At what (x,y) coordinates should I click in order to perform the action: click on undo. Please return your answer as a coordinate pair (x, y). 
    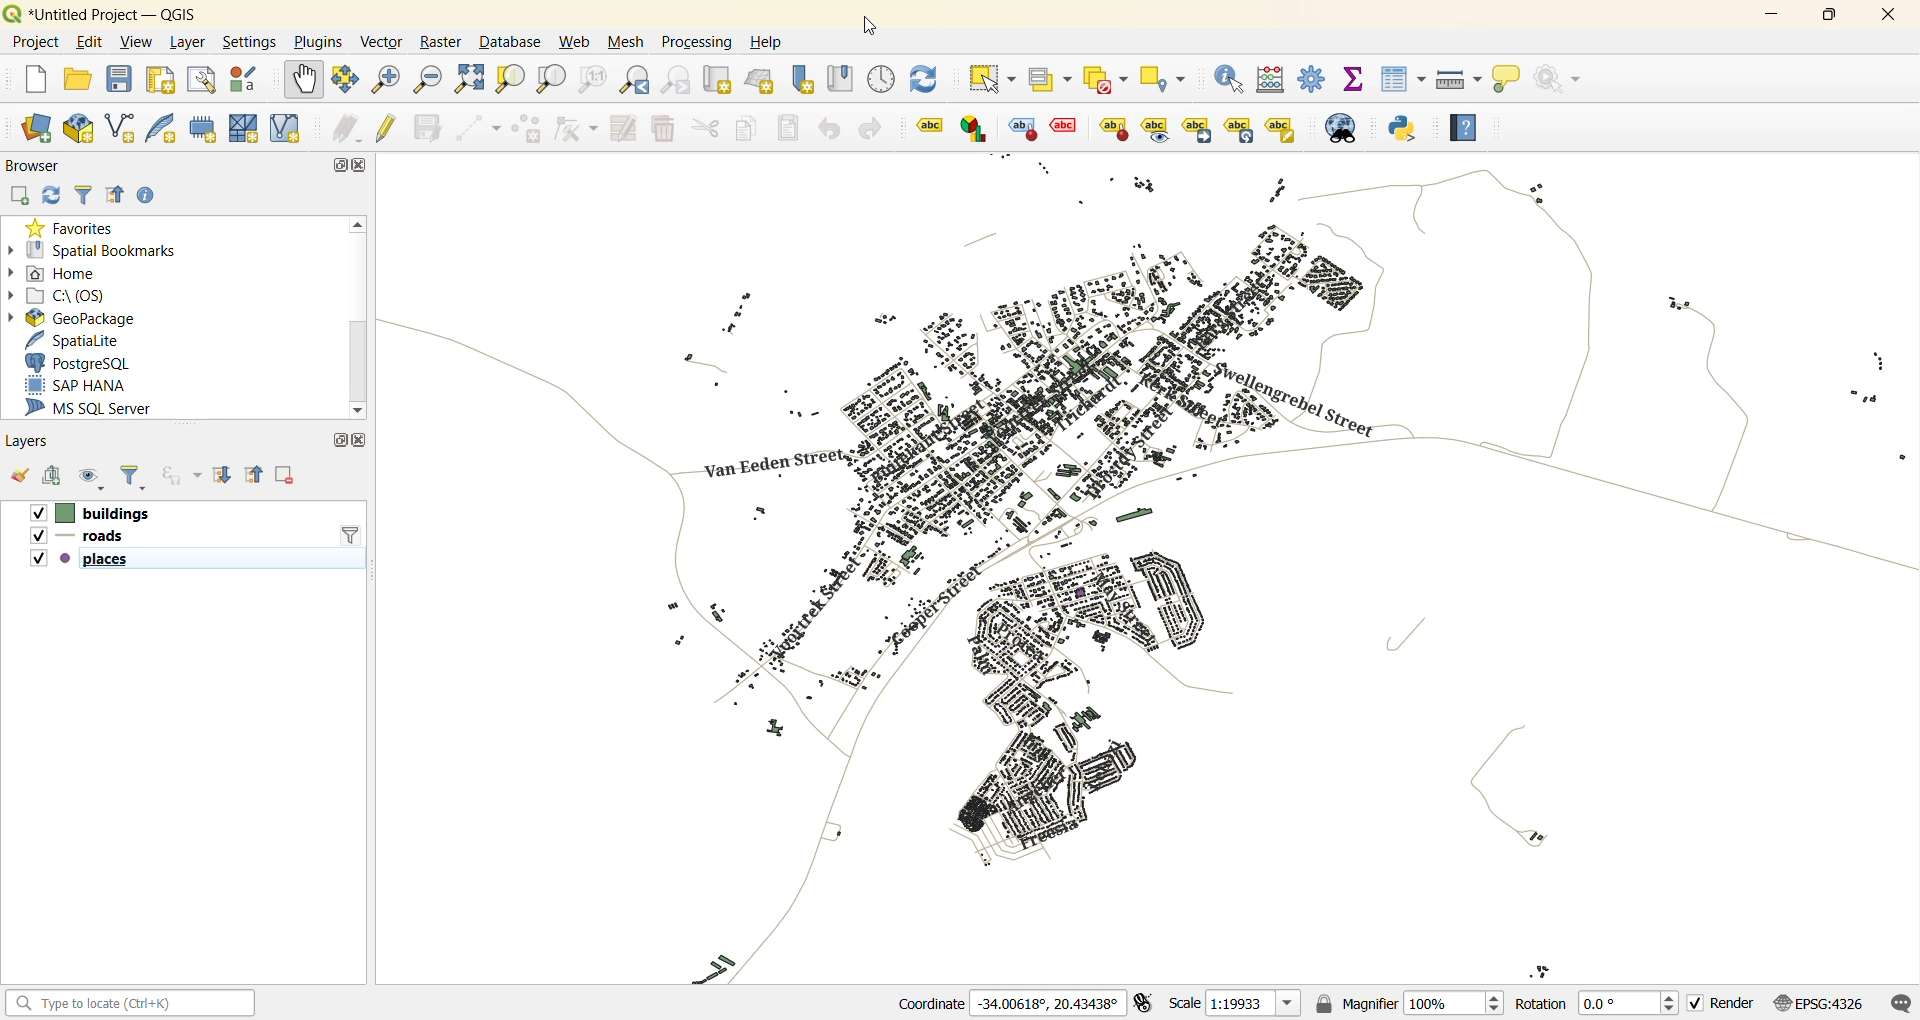
    Looking at the image, I should click on (833, 132).